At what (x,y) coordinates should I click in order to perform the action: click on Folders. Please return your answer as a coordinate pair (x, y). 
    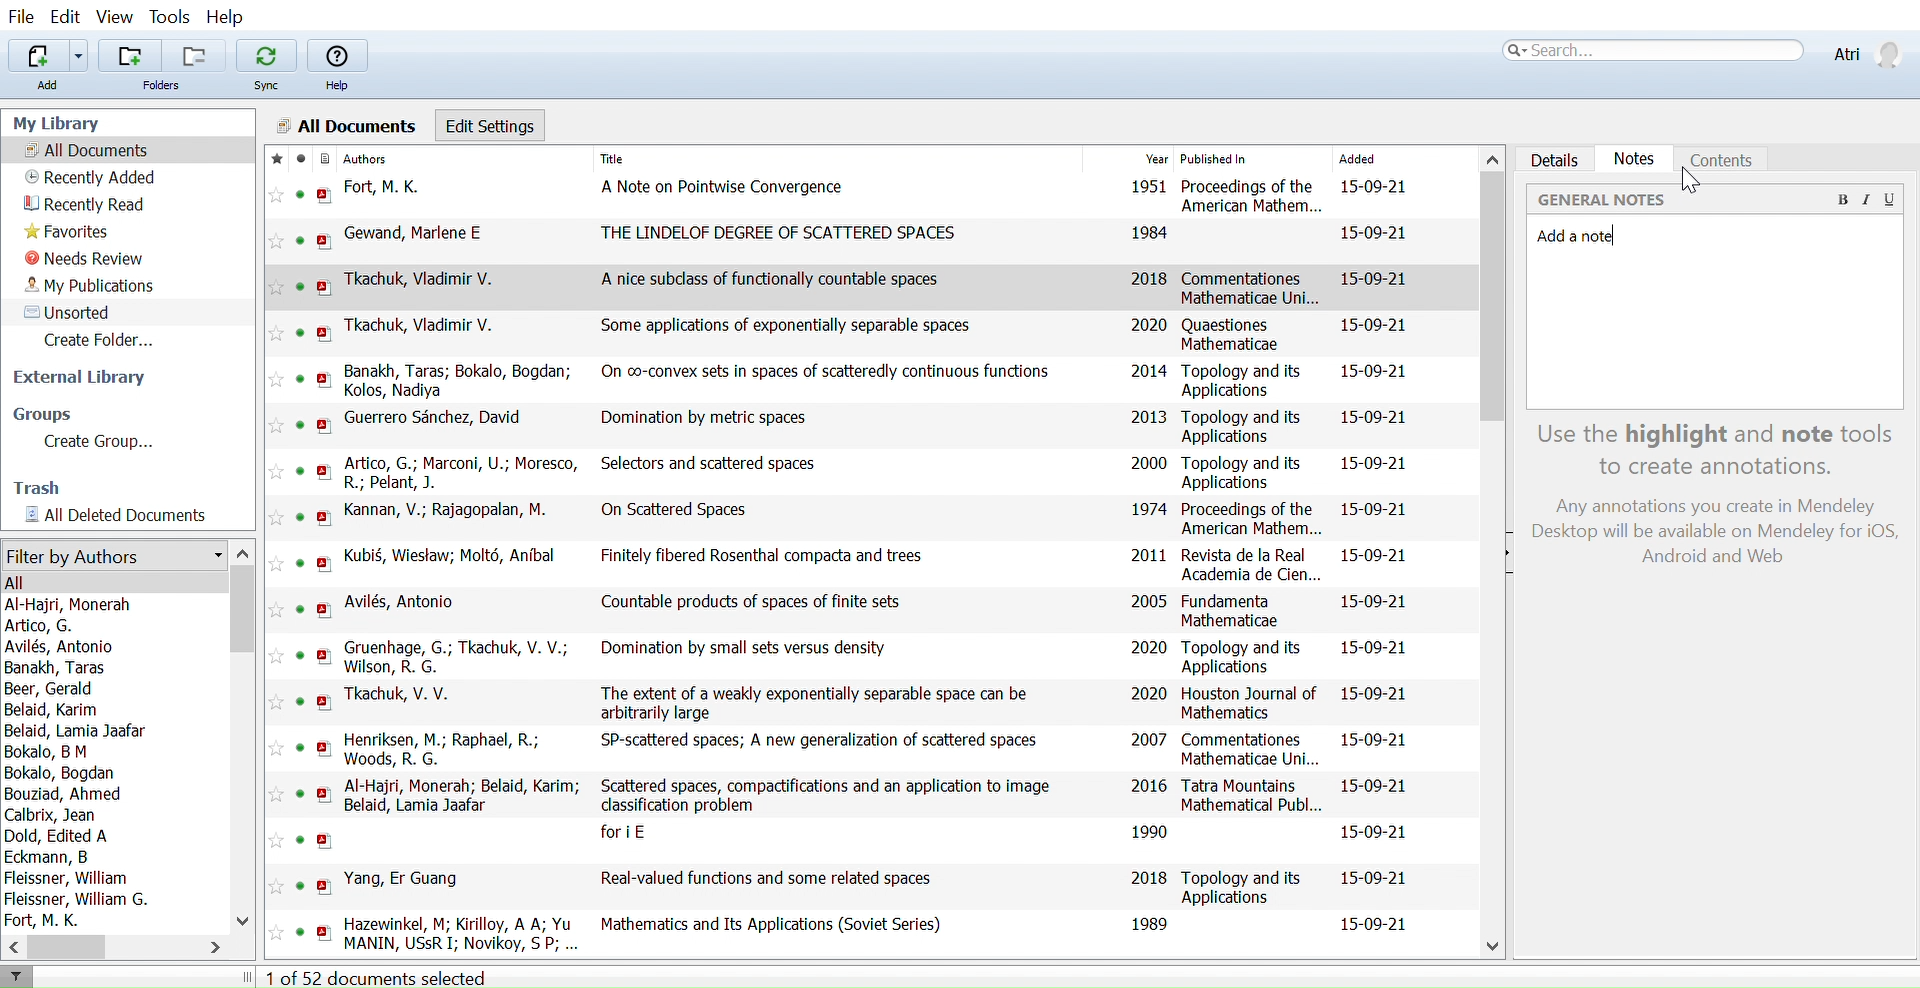
    Looking at the image, I should click on (164, 85).